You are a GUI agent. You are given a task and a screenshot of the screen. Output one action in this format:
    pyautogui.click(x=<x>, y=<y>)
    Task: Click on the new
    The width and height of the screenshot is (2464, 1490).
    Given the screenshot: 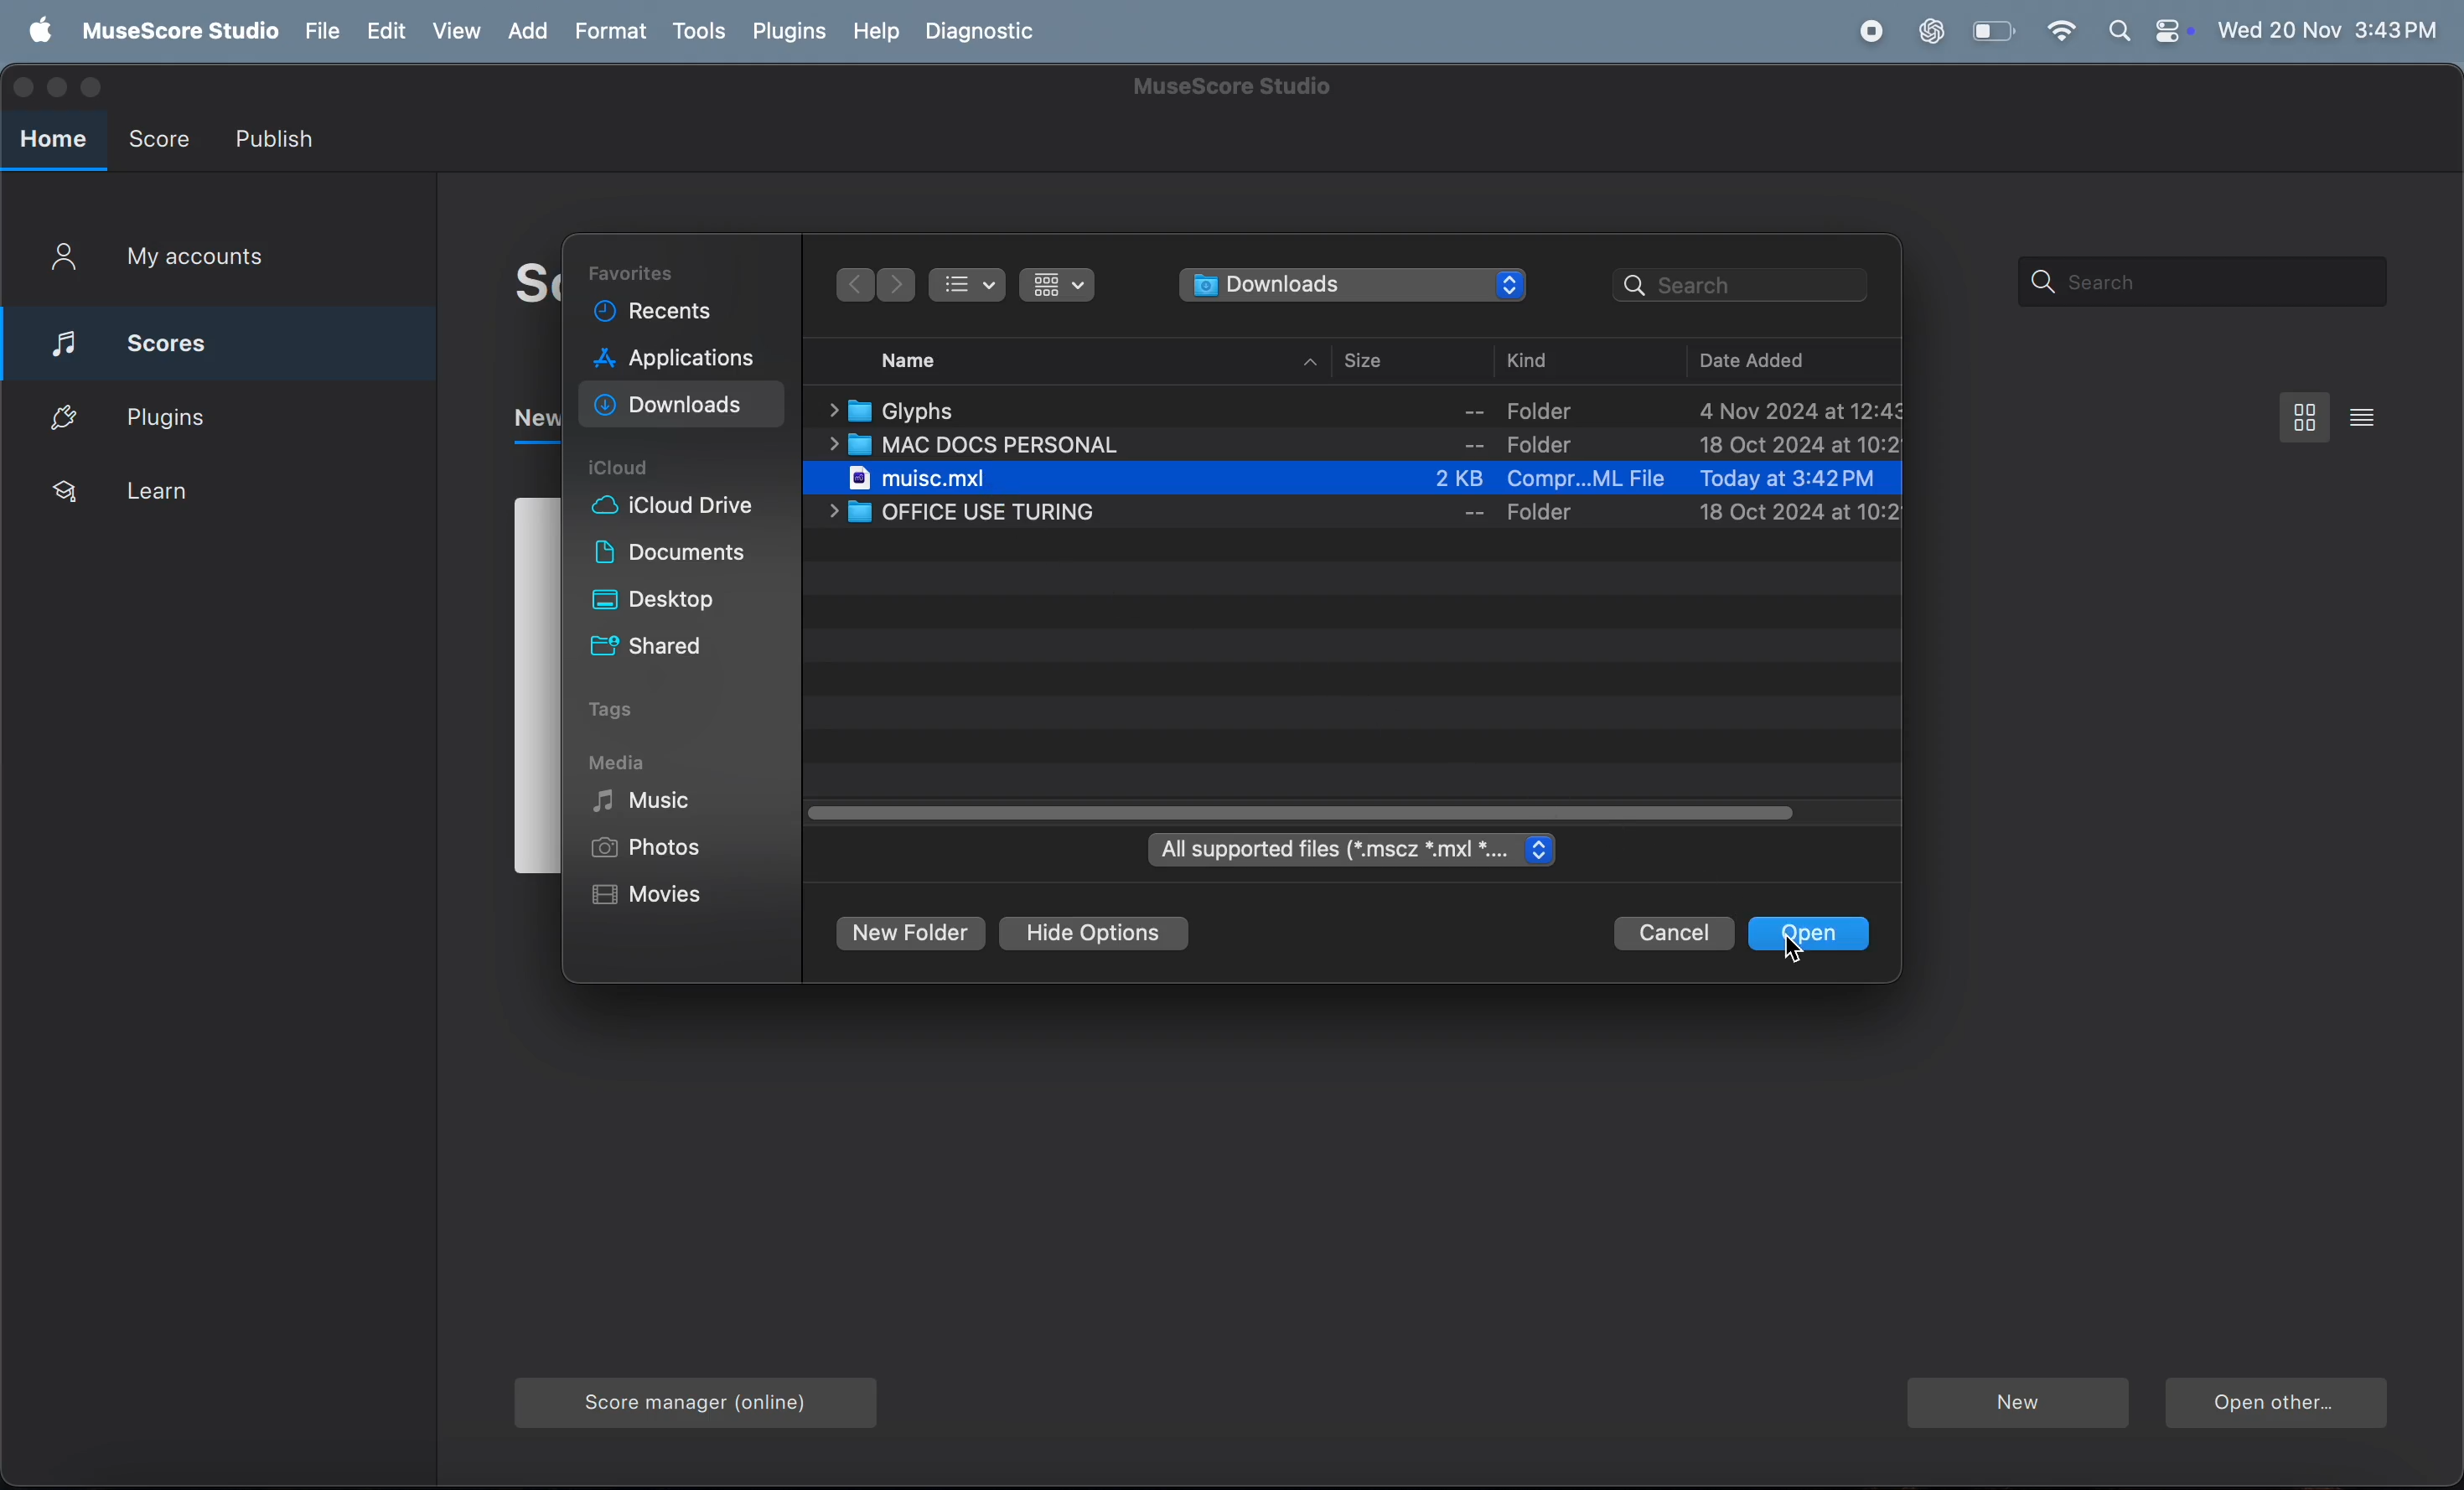 What is the action you would take?
    pyautogui.click(x=2015, y=1401)
    